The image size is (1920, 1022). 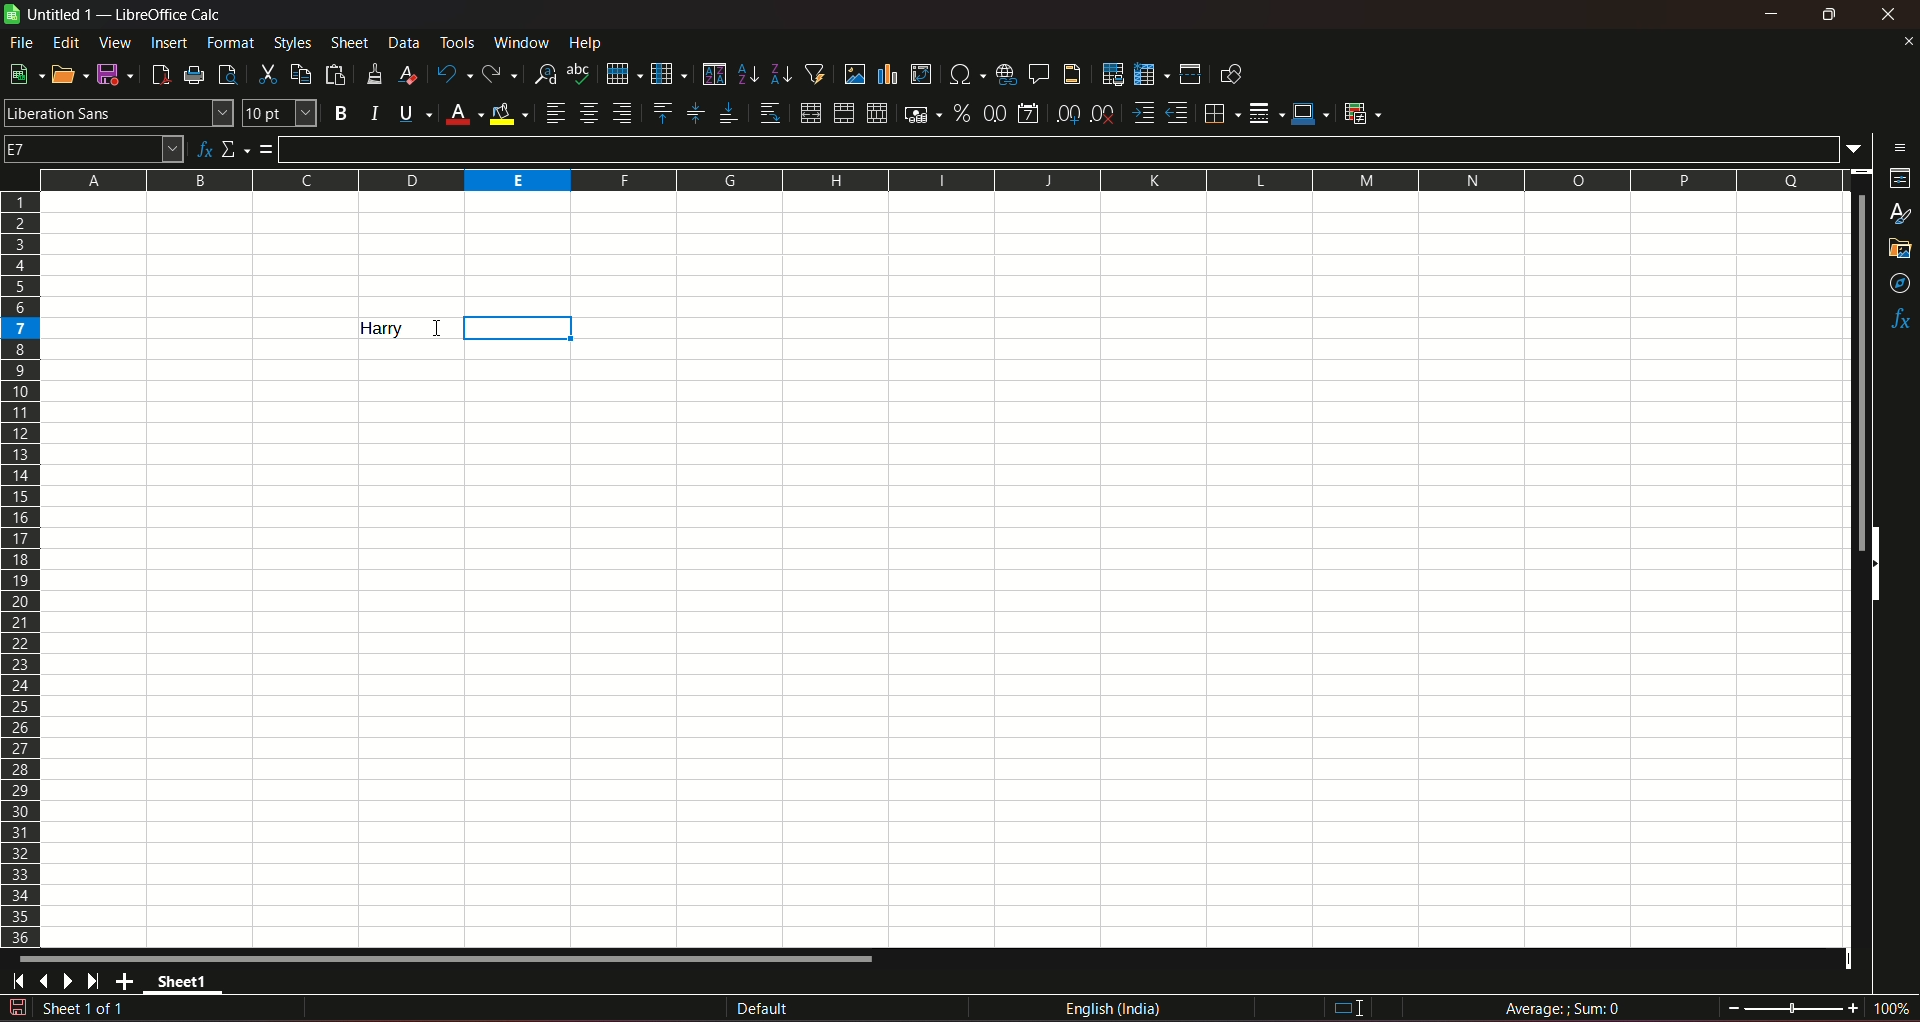 I want to click on copy, so click(x=301, y=74).